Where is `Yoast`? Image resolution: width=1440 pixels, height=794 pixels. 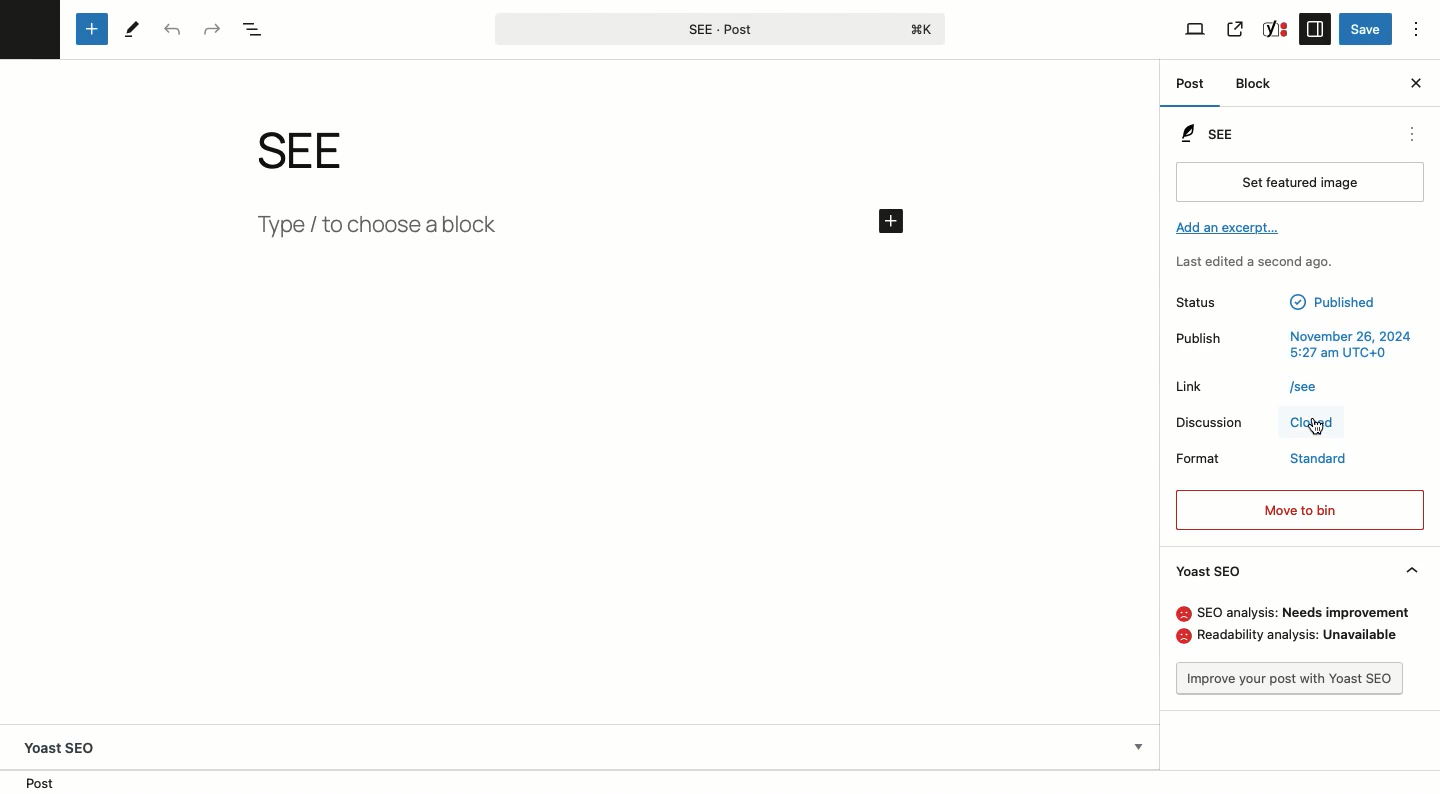 Yoast is located at coordinates (1276, 30).